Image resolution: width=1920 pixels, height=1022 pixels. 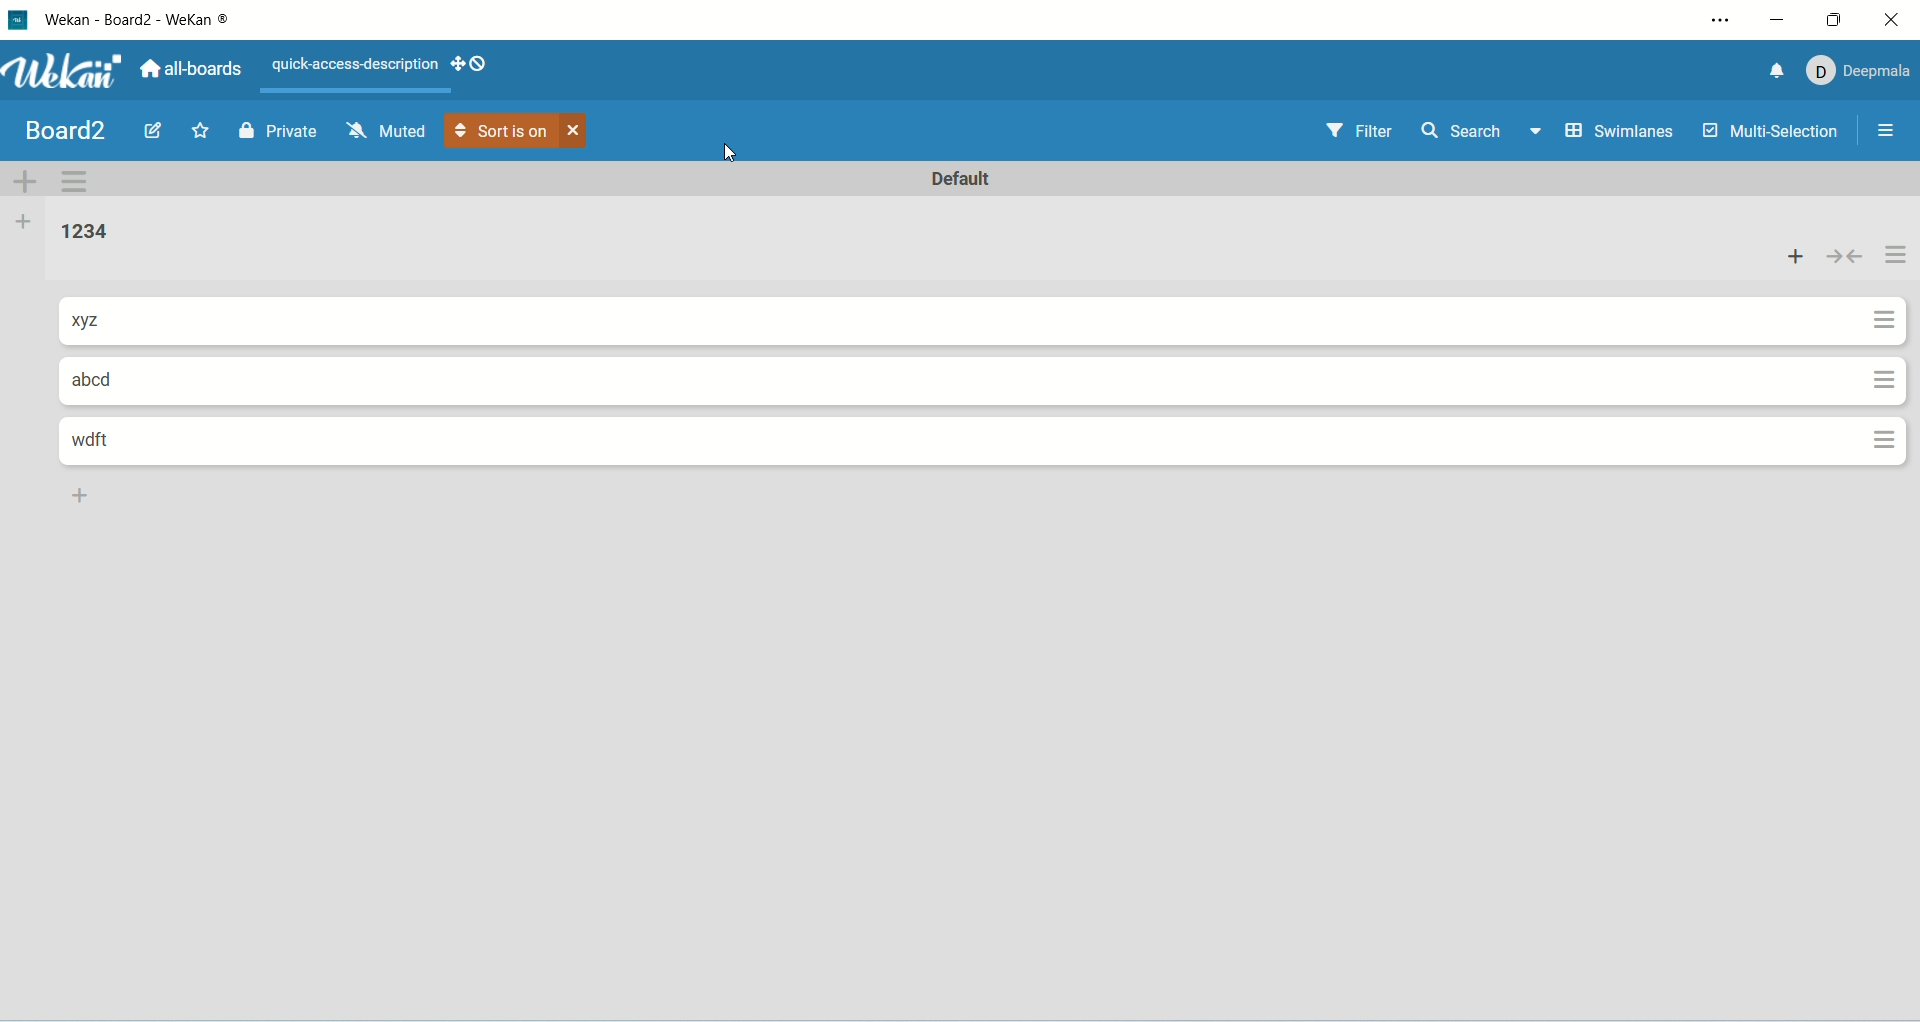 I want to click on card title, so click(x=96, y=380).